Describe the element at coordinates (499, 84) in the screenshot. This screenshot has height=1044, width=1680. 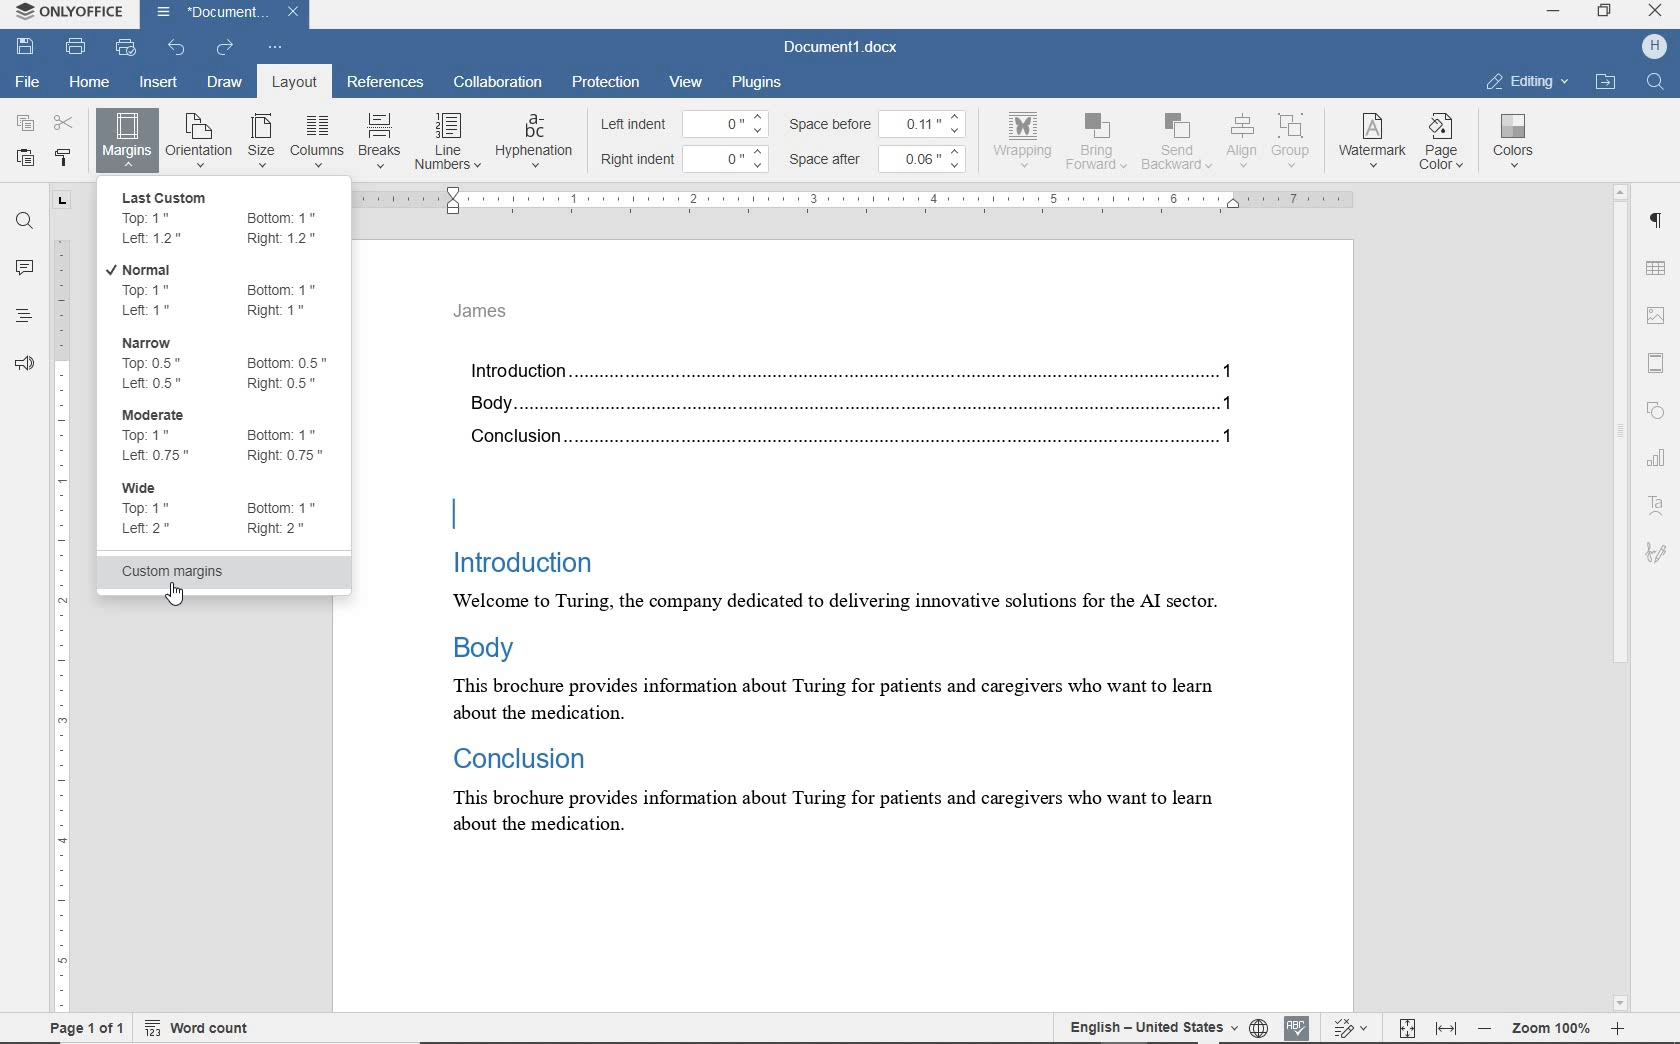
I see `collaboration` at that location.